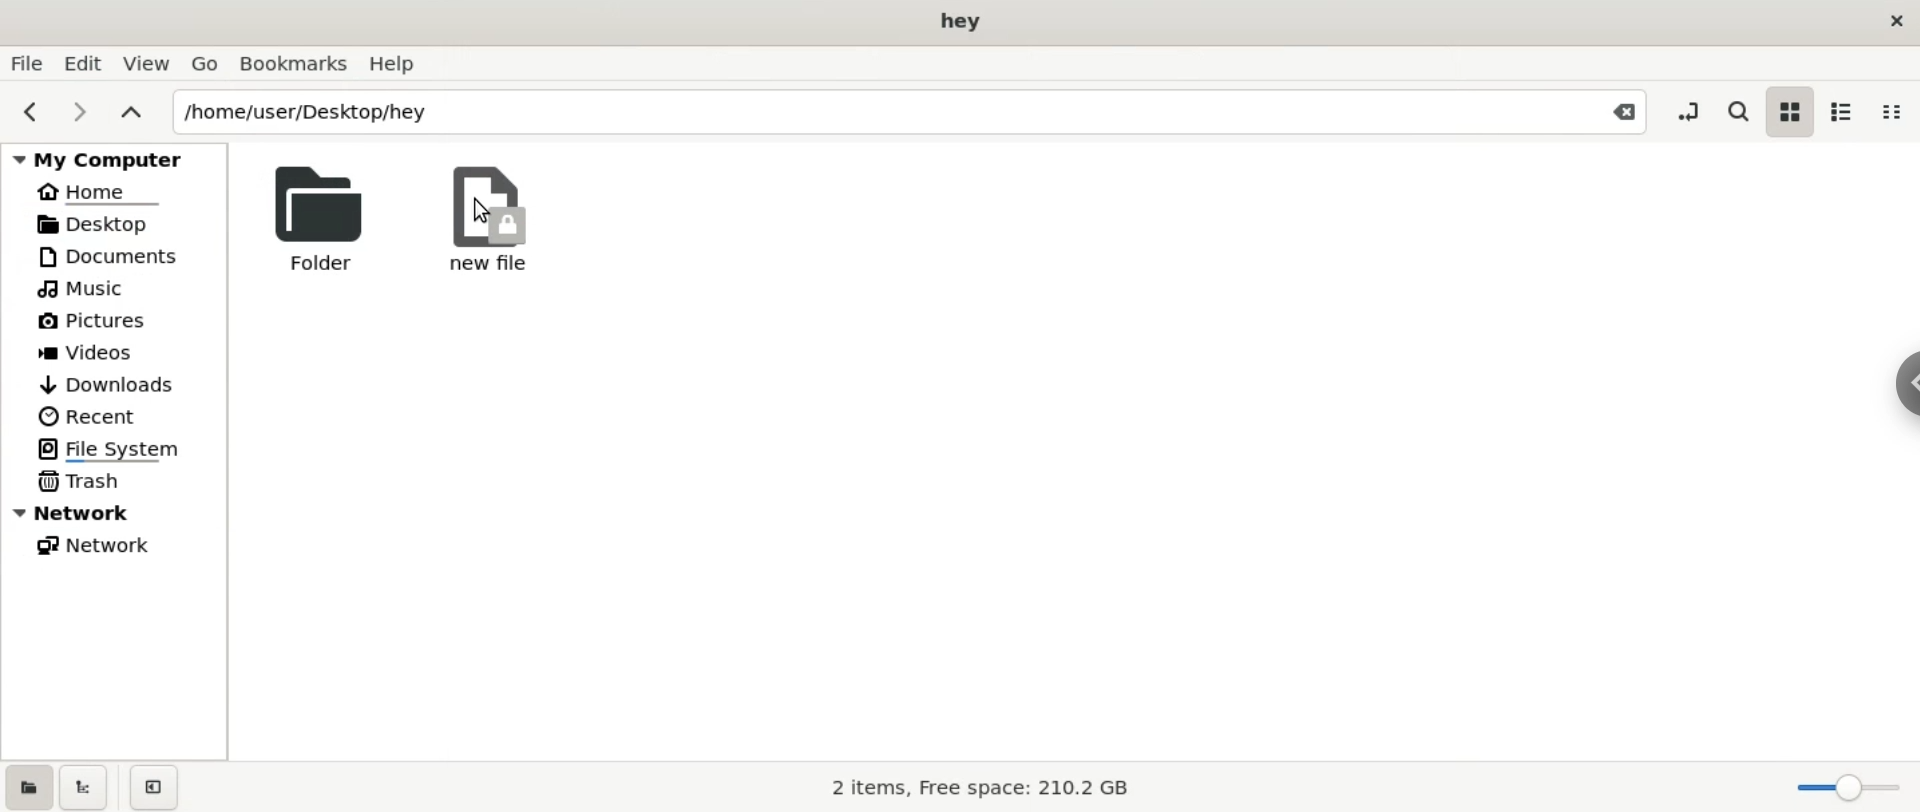 The height and width of the screenshot is (812, 1920). What do you see at coordinates (961, 22) in the screenshot?
I see `hey` at bounding box center [961, 22].